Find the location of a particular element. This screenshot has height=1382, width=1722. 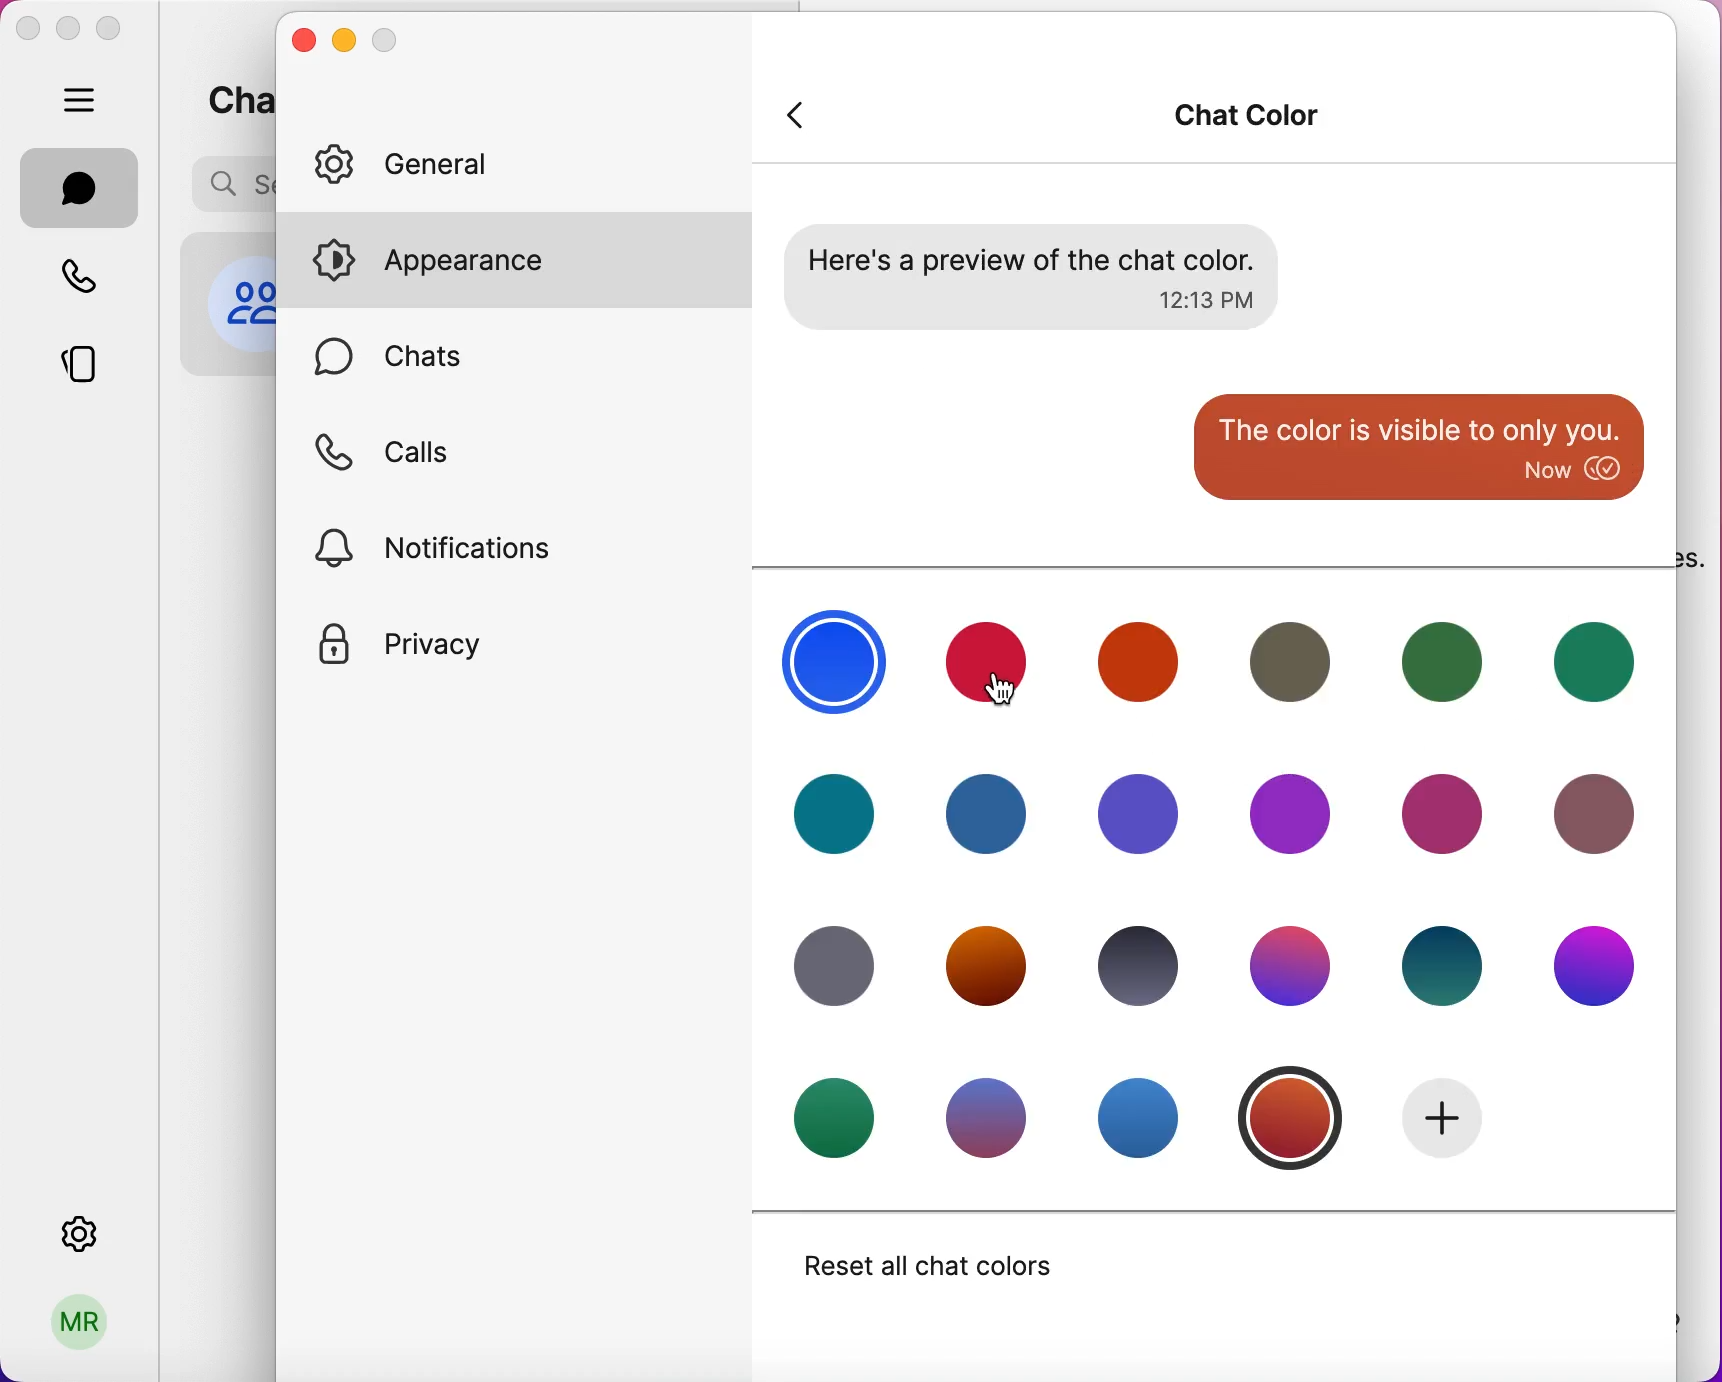

chat colors is located at coordinates (1062, 1111).